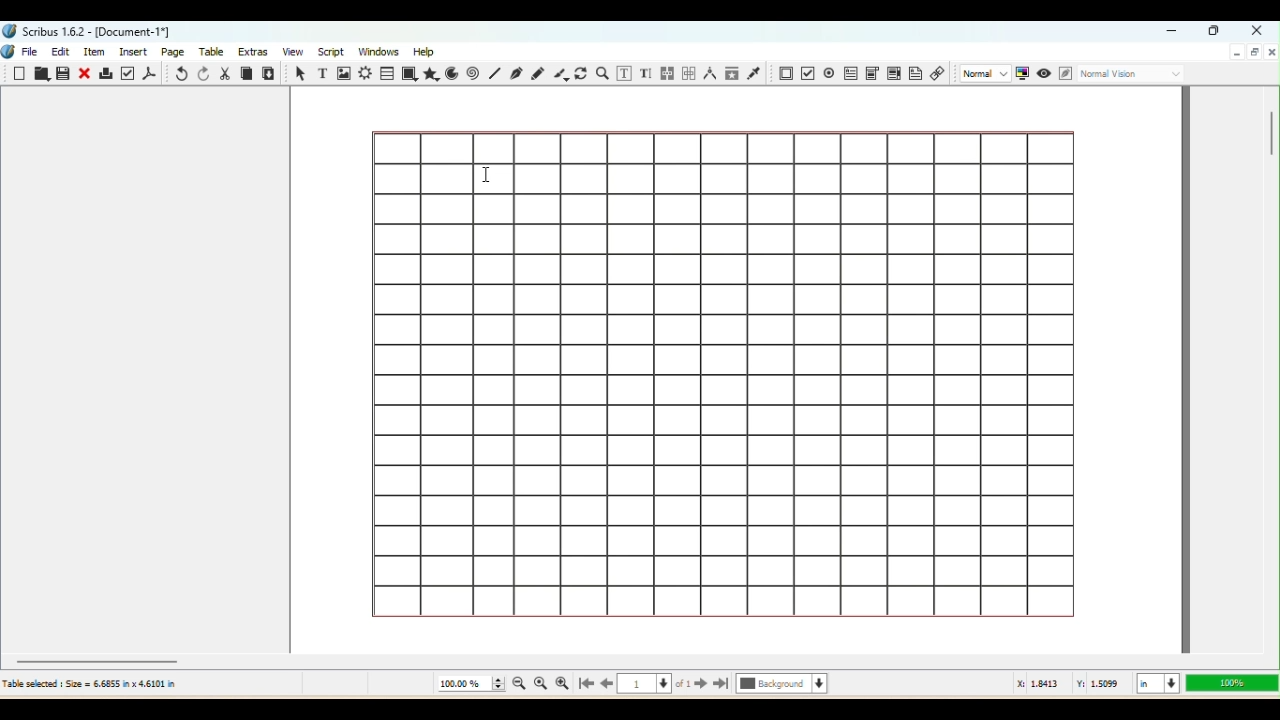  I want to click on Text frame, so click(320, 72).